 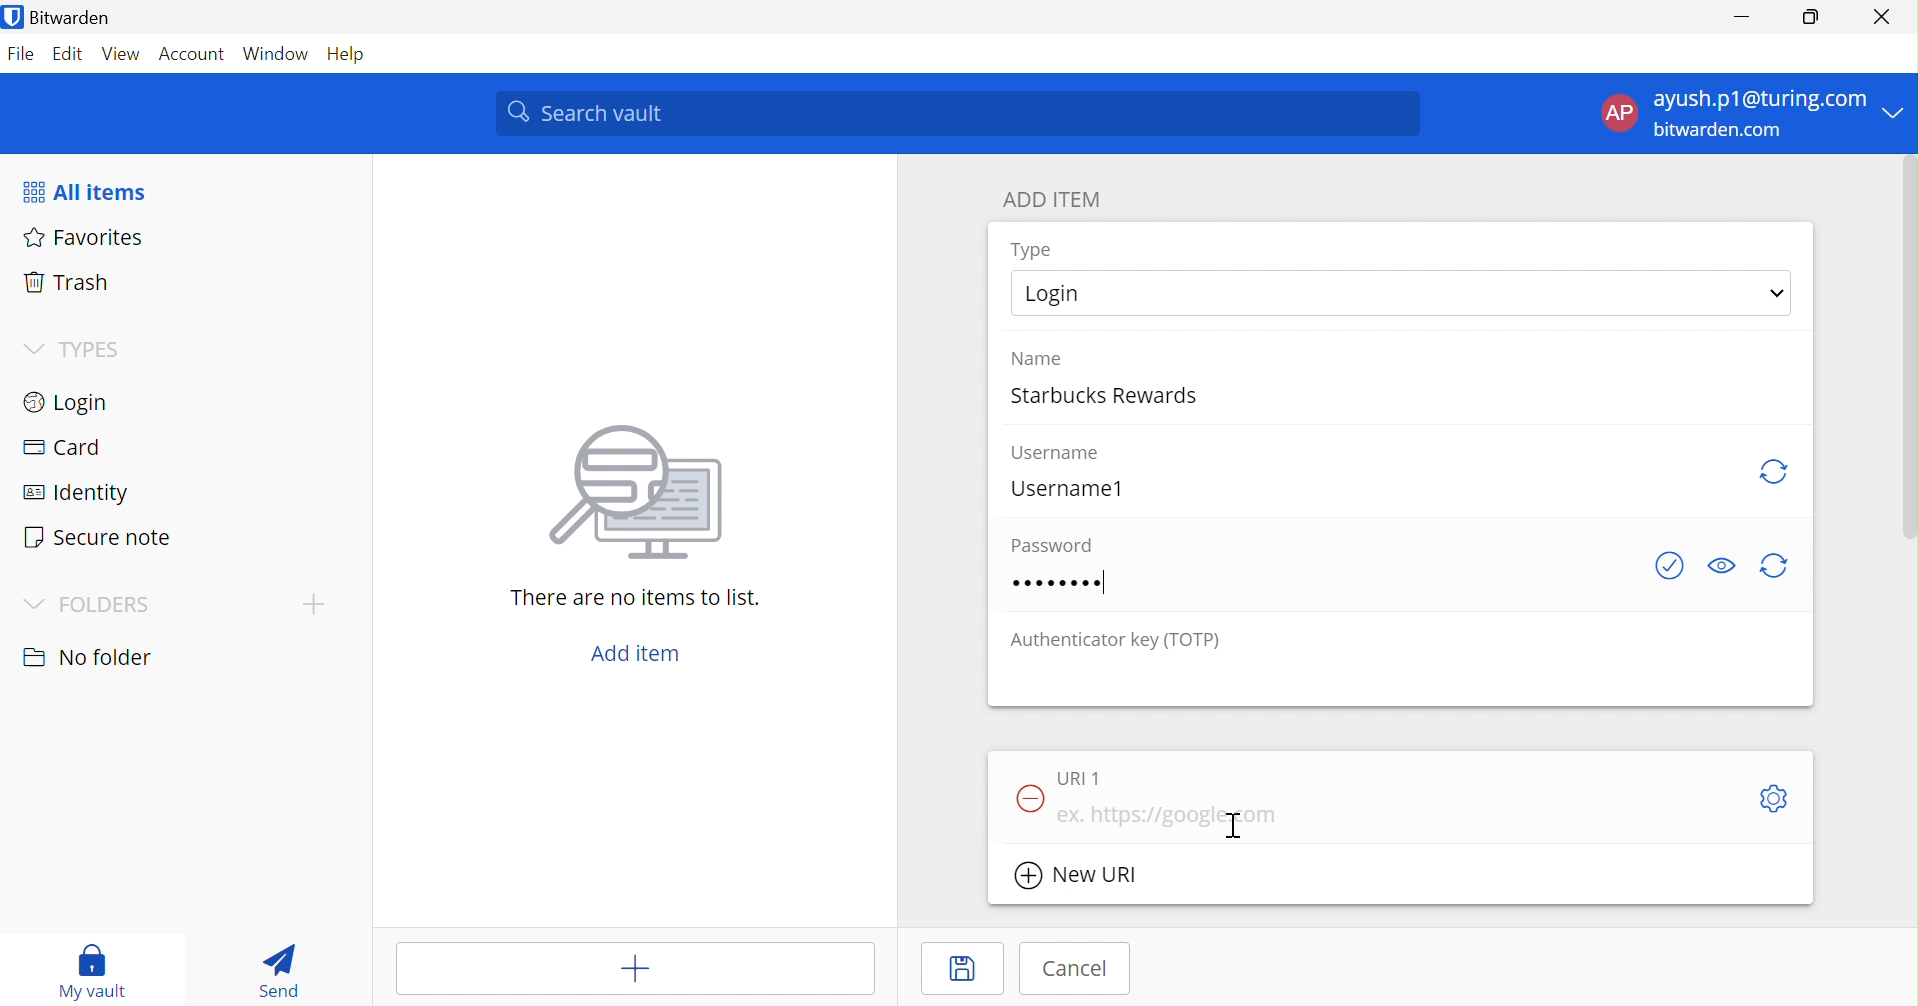 I want to click on Regenerate username, so click(x=1772, y=472).